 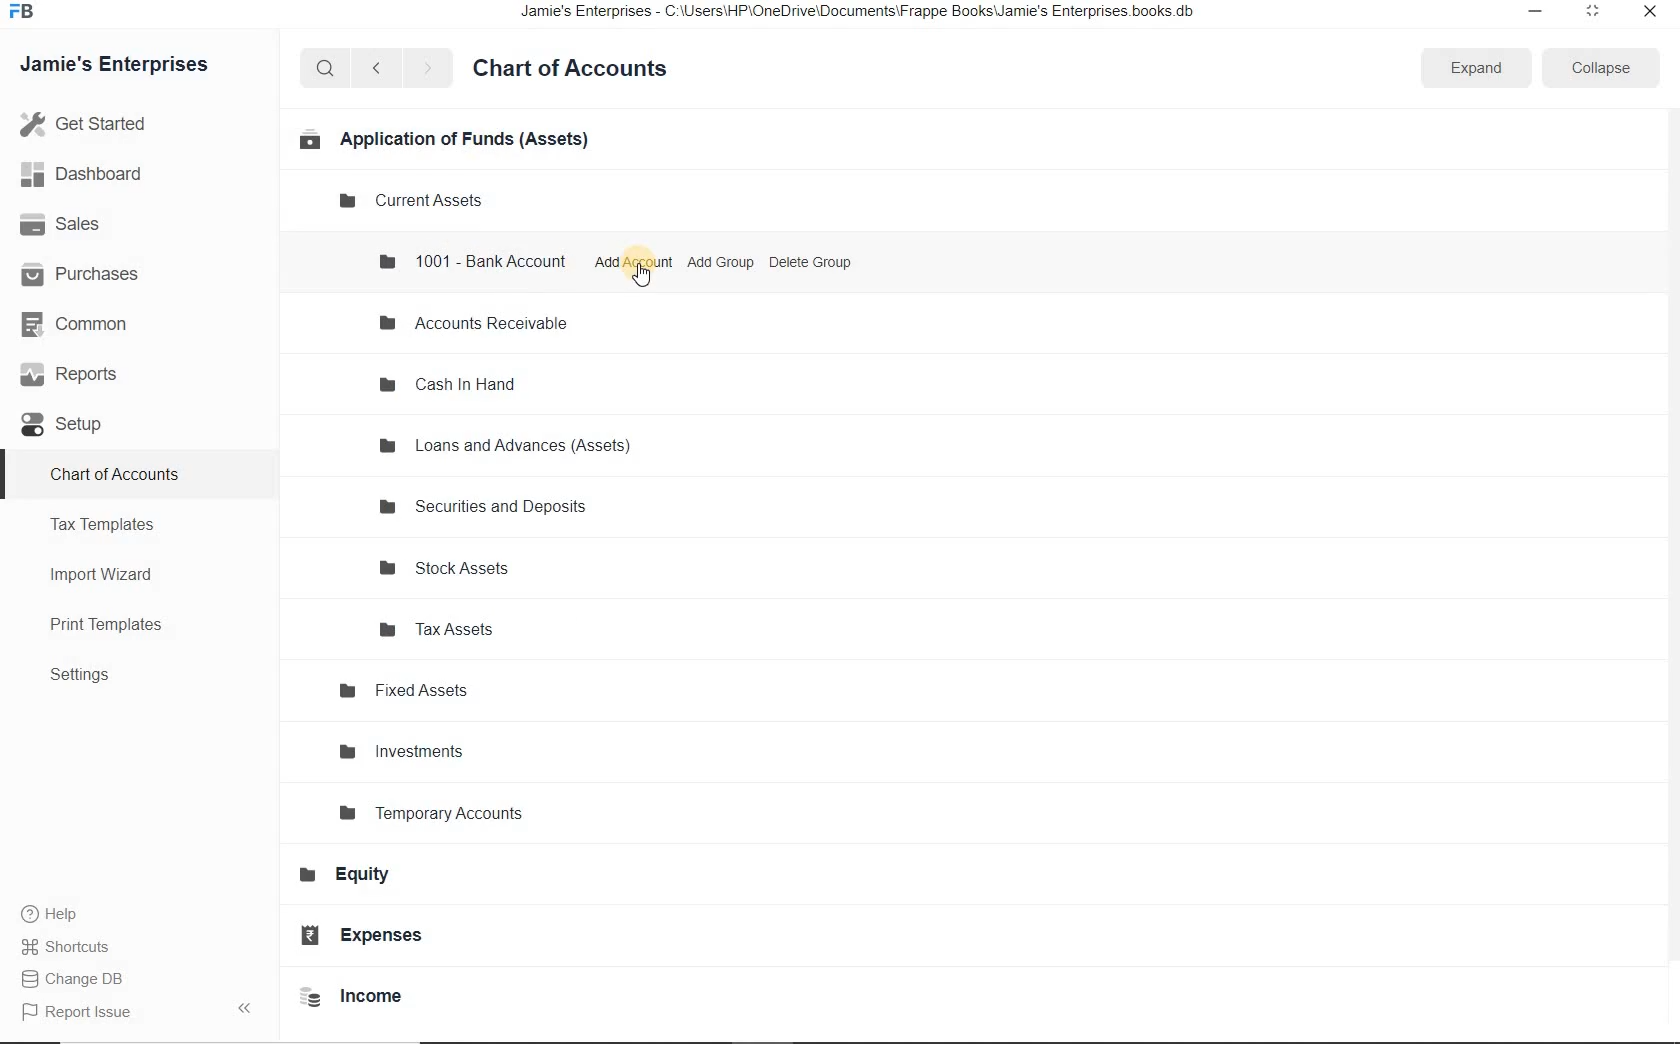 I want to click on Import Wizard, so click(x=111, y=573).